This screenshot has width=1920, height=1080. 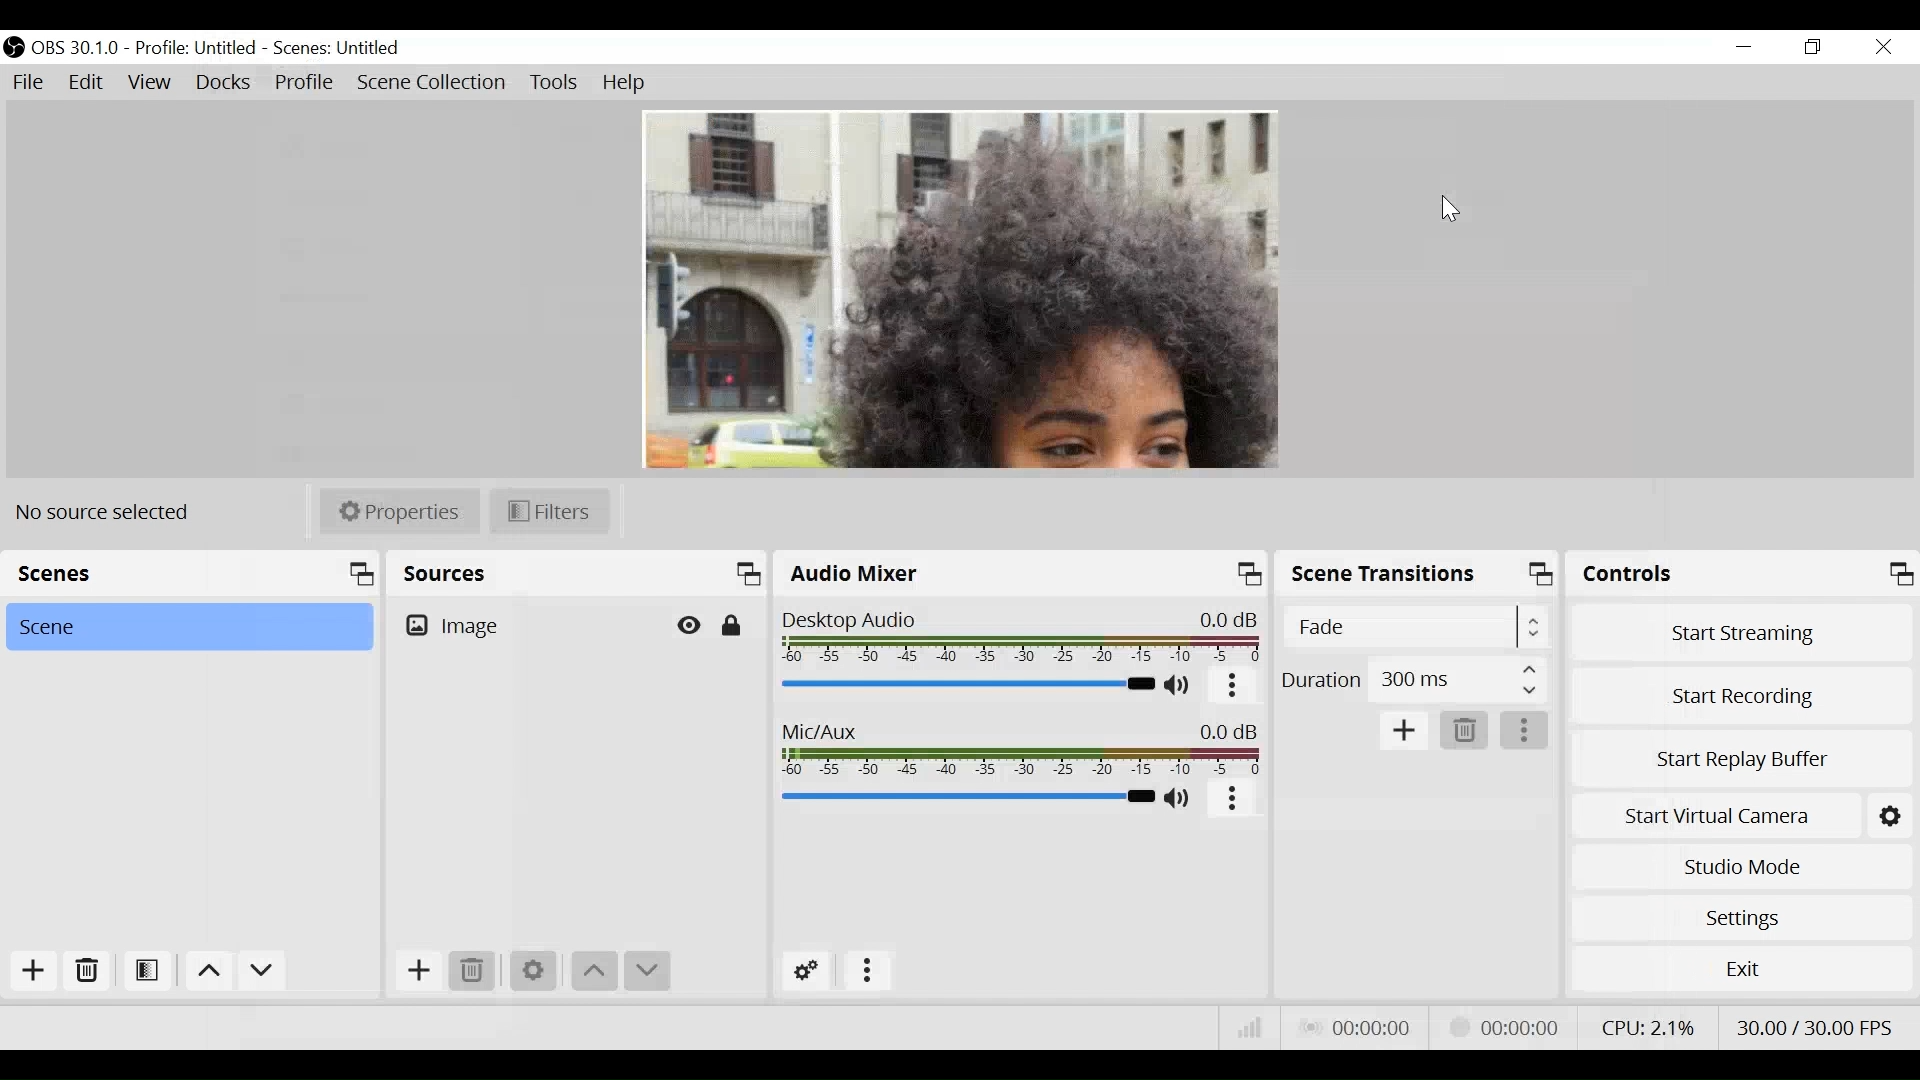 I want to click on Mic/Aux Slider, so click(x=967, y=796).